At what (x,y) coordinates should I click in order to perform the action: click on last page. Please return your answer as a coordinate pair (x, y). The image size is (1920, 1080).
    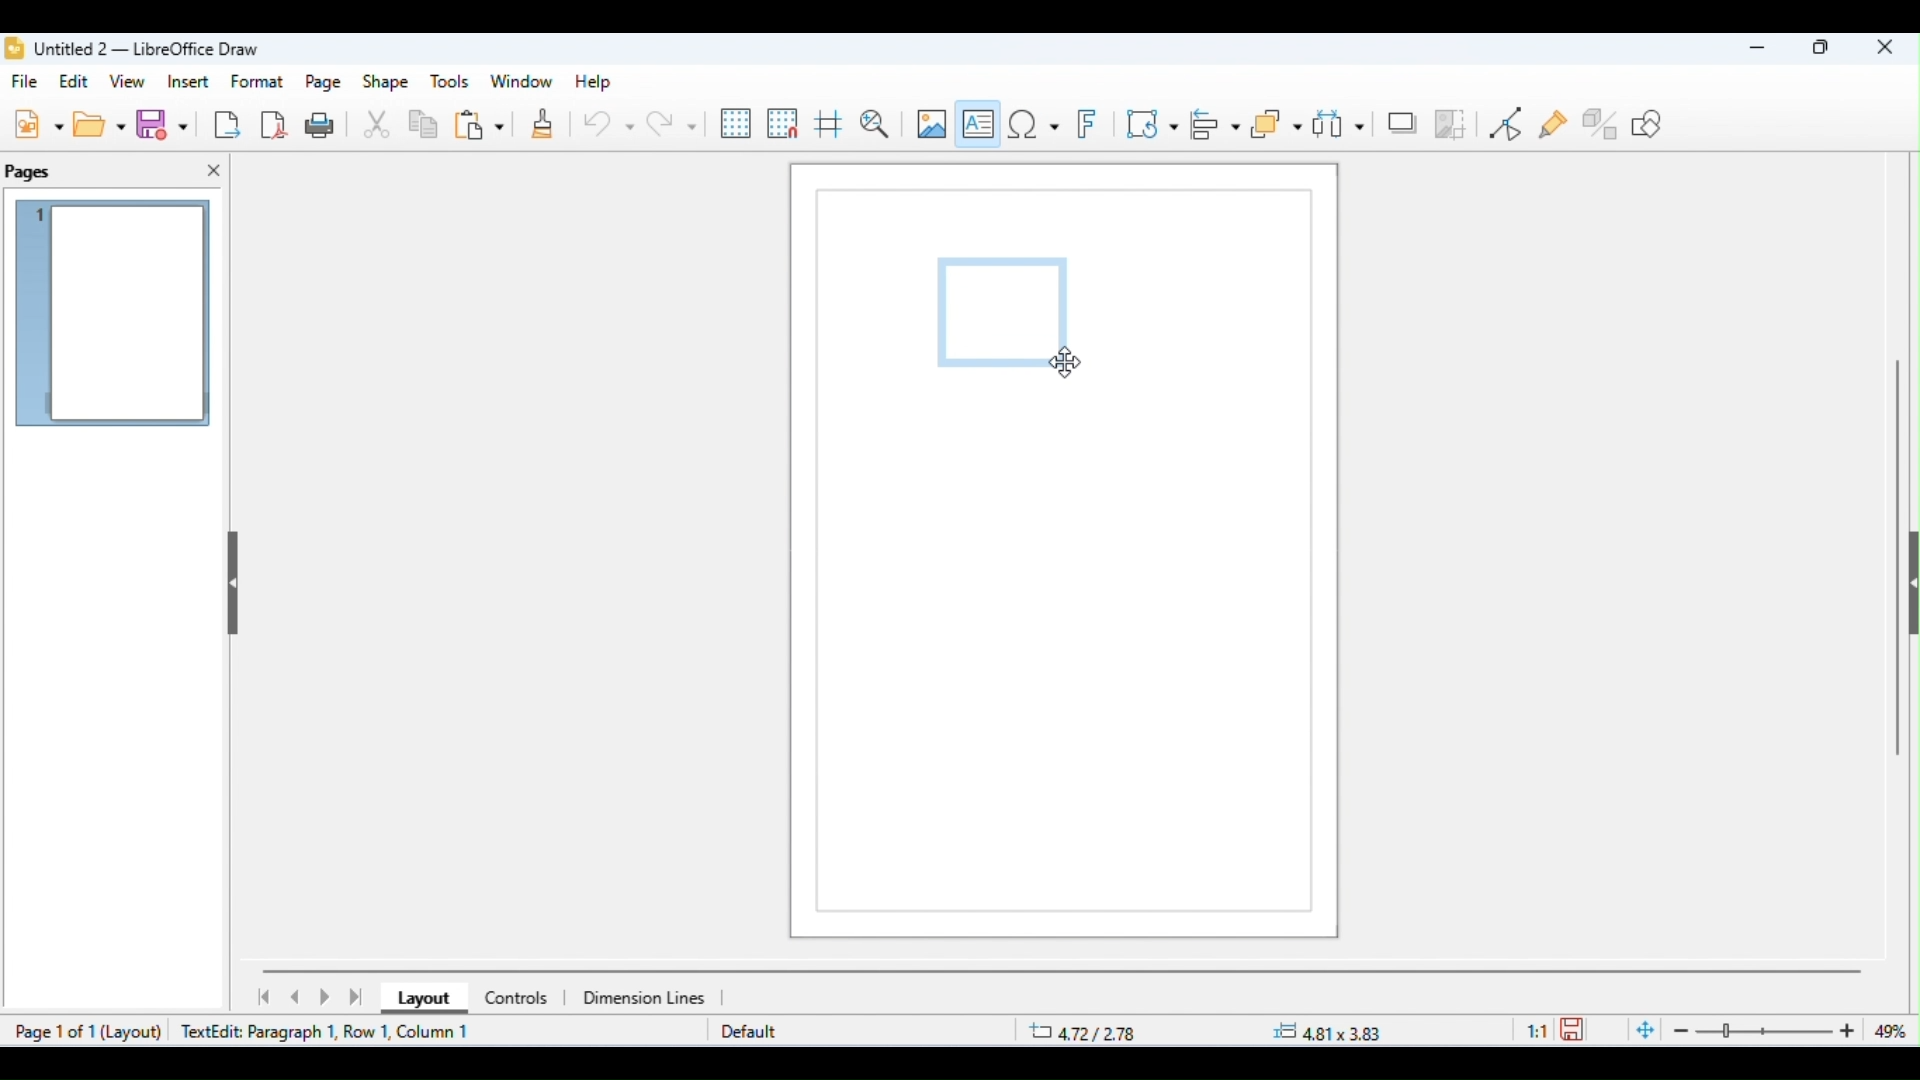
    Looking at the image, I should click on (358, 997).